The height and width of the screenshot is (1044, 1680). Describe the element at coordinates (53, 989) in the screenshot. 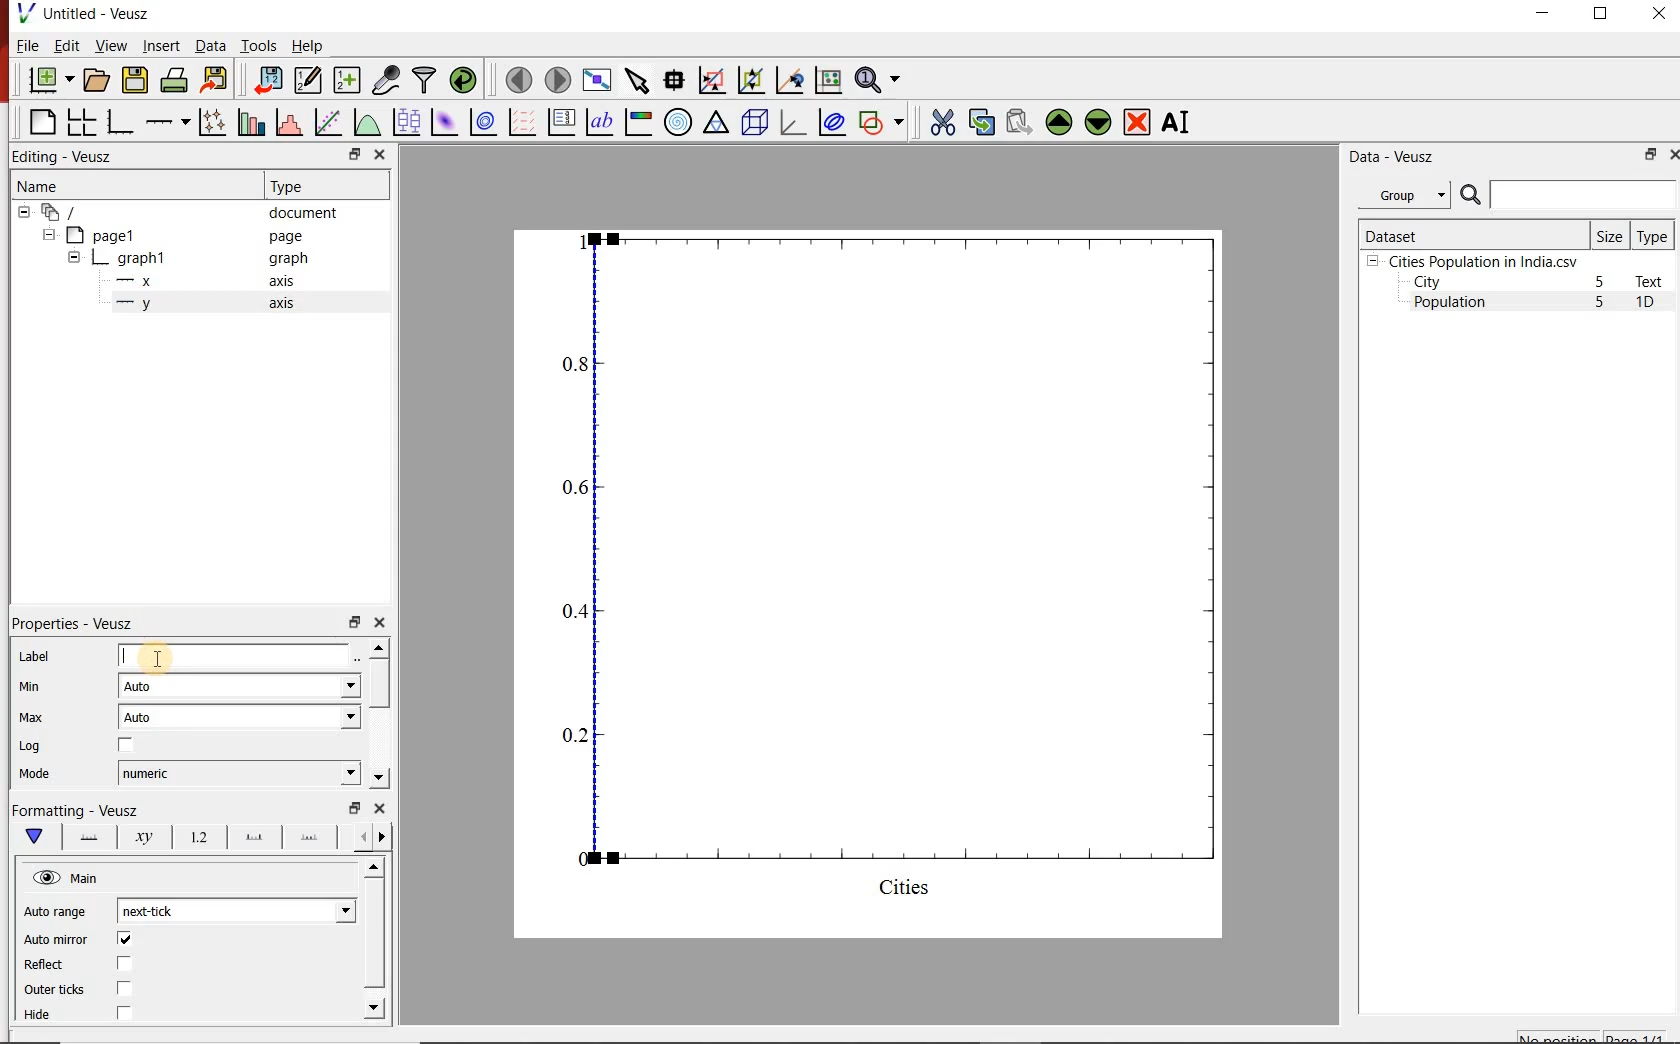

I see `Outer ticks` at that location.